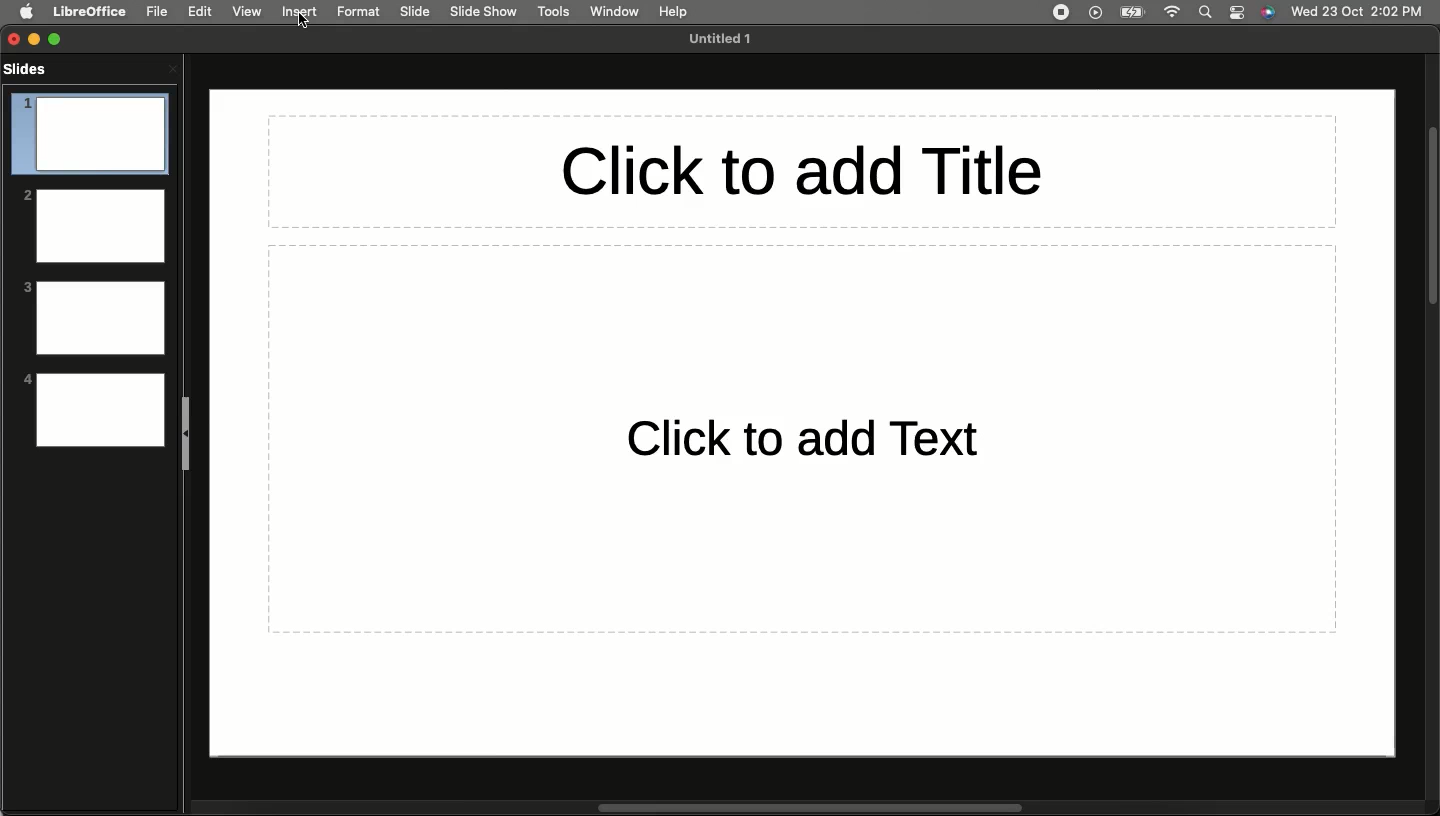 This screenshot has height=816, width=1440. Describe the element at coordinates (172, 68) in the screenshot. I see `Close` at that location.